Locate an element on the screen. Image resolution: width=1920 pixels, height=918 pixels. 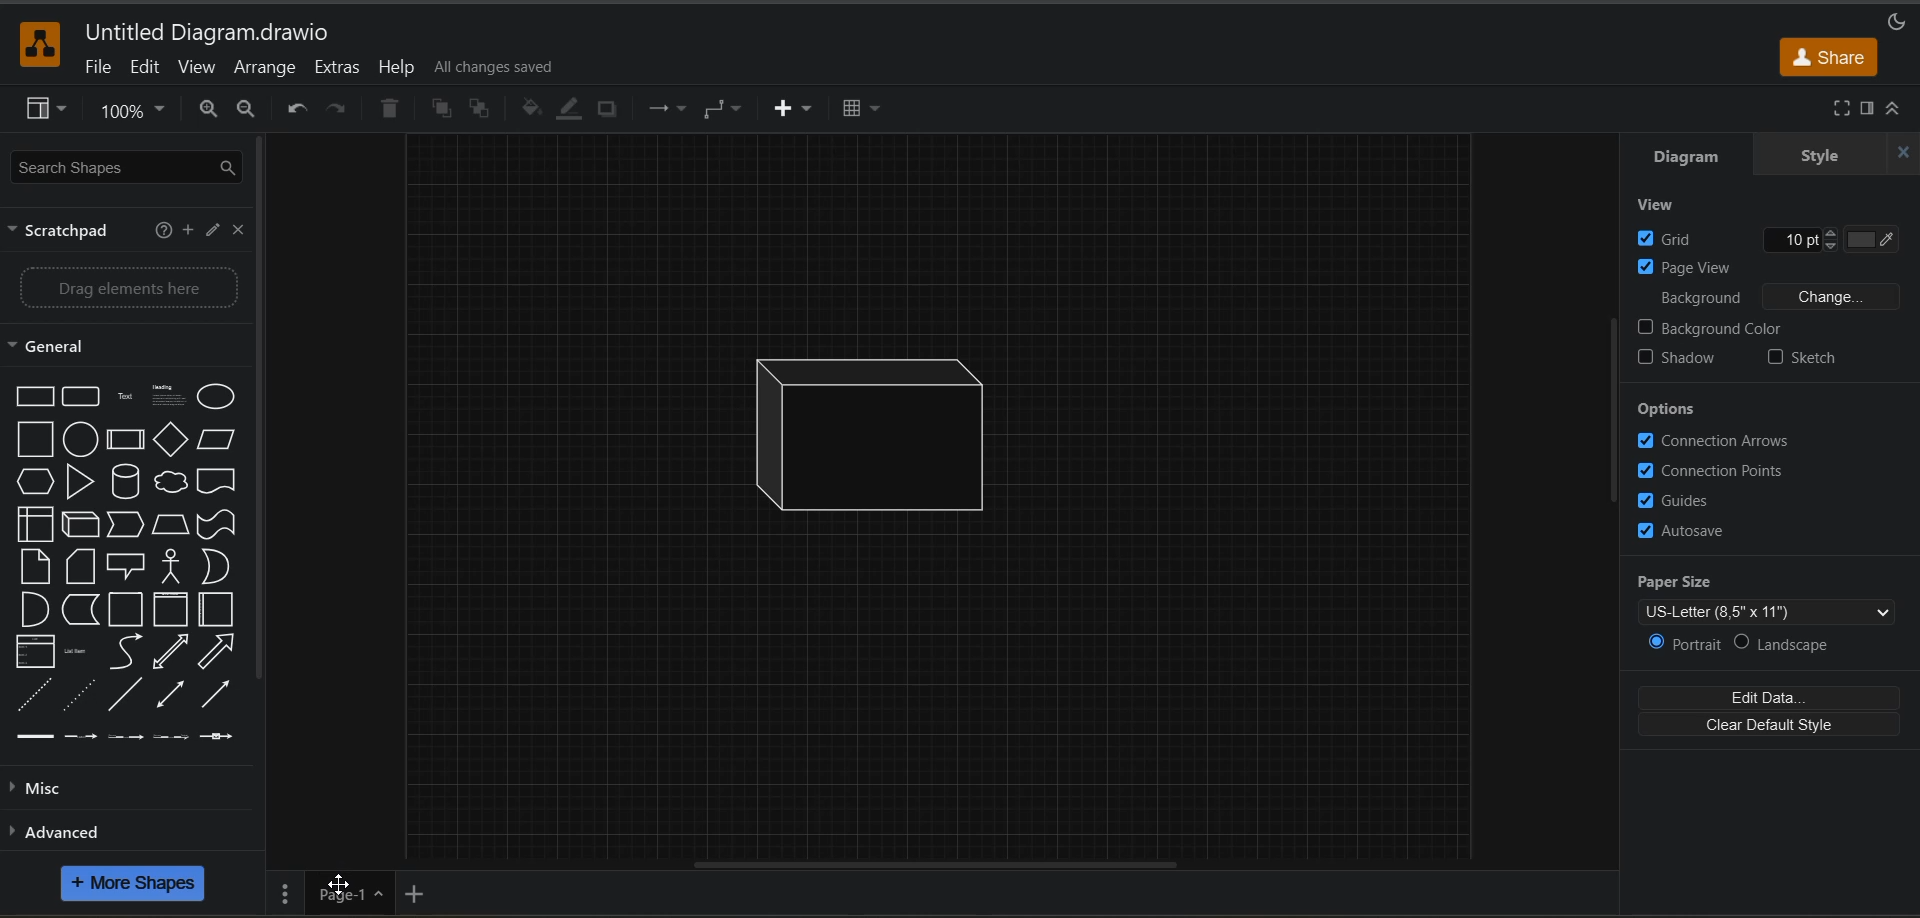
page 1 is located at coordinates (349, 896).